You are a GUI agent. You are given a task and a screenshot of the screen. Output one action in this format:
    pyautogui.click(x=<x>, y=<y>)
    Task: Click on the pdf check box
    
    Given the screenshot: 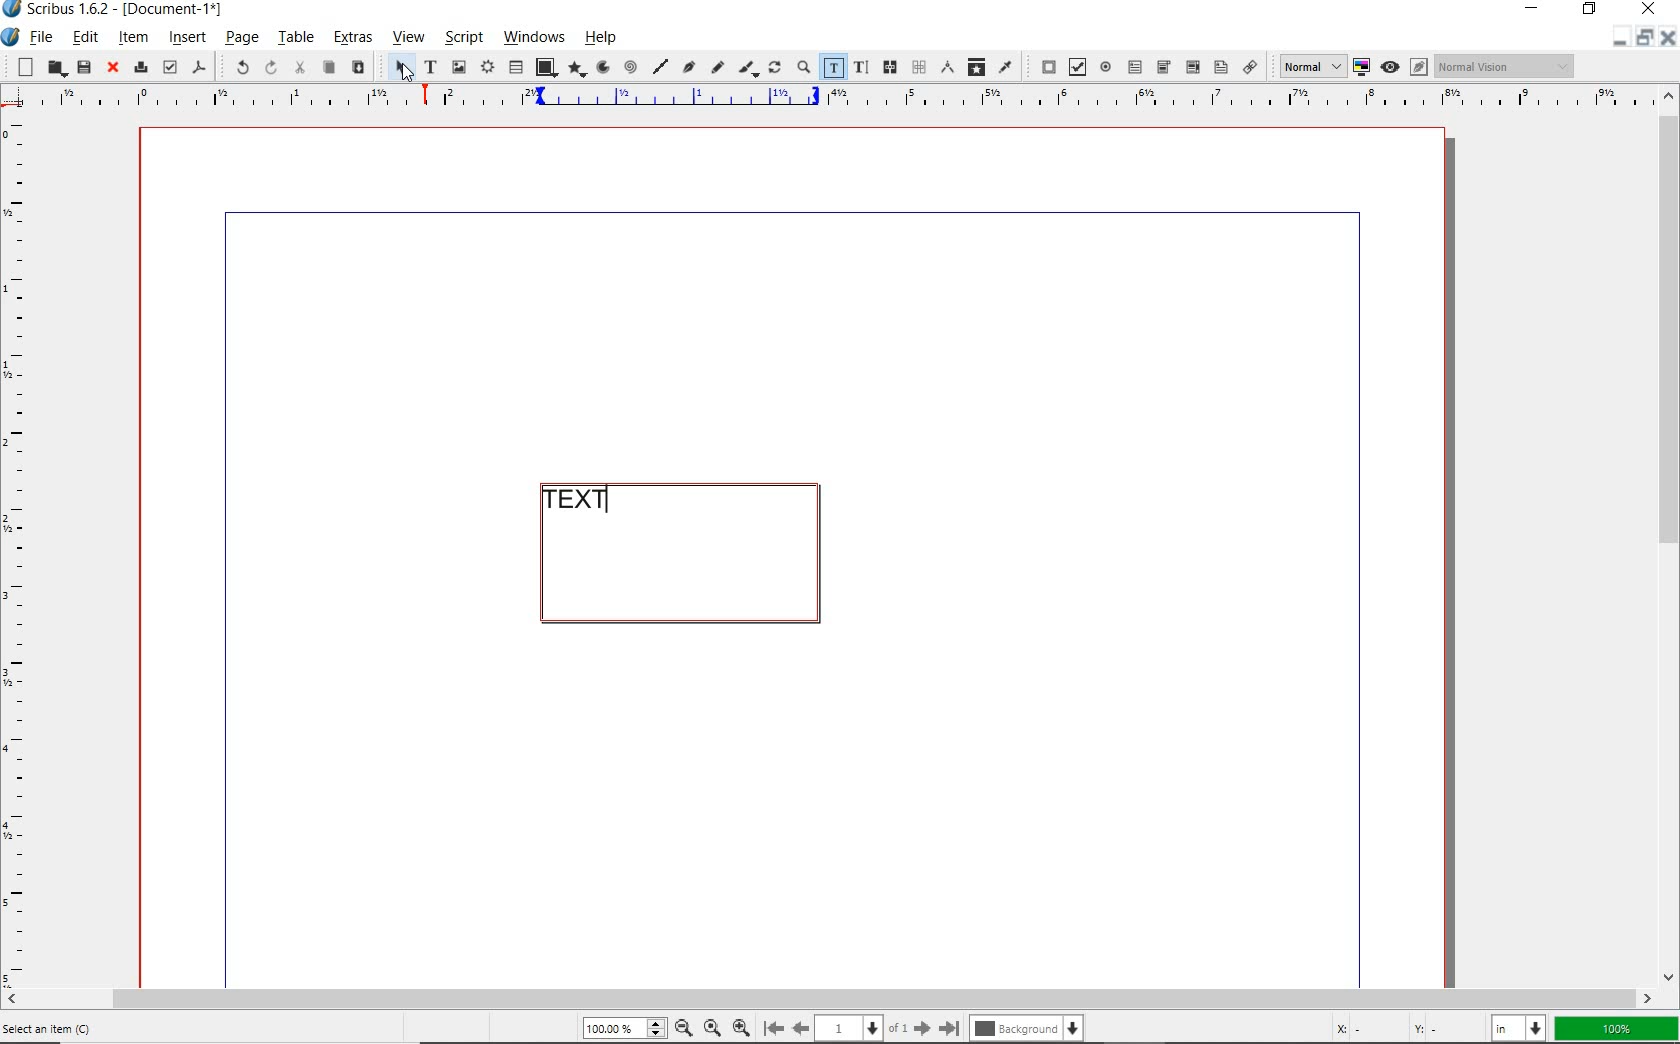 What is the action you would take?
    pyautogui.click(x=1075, y=66)
    